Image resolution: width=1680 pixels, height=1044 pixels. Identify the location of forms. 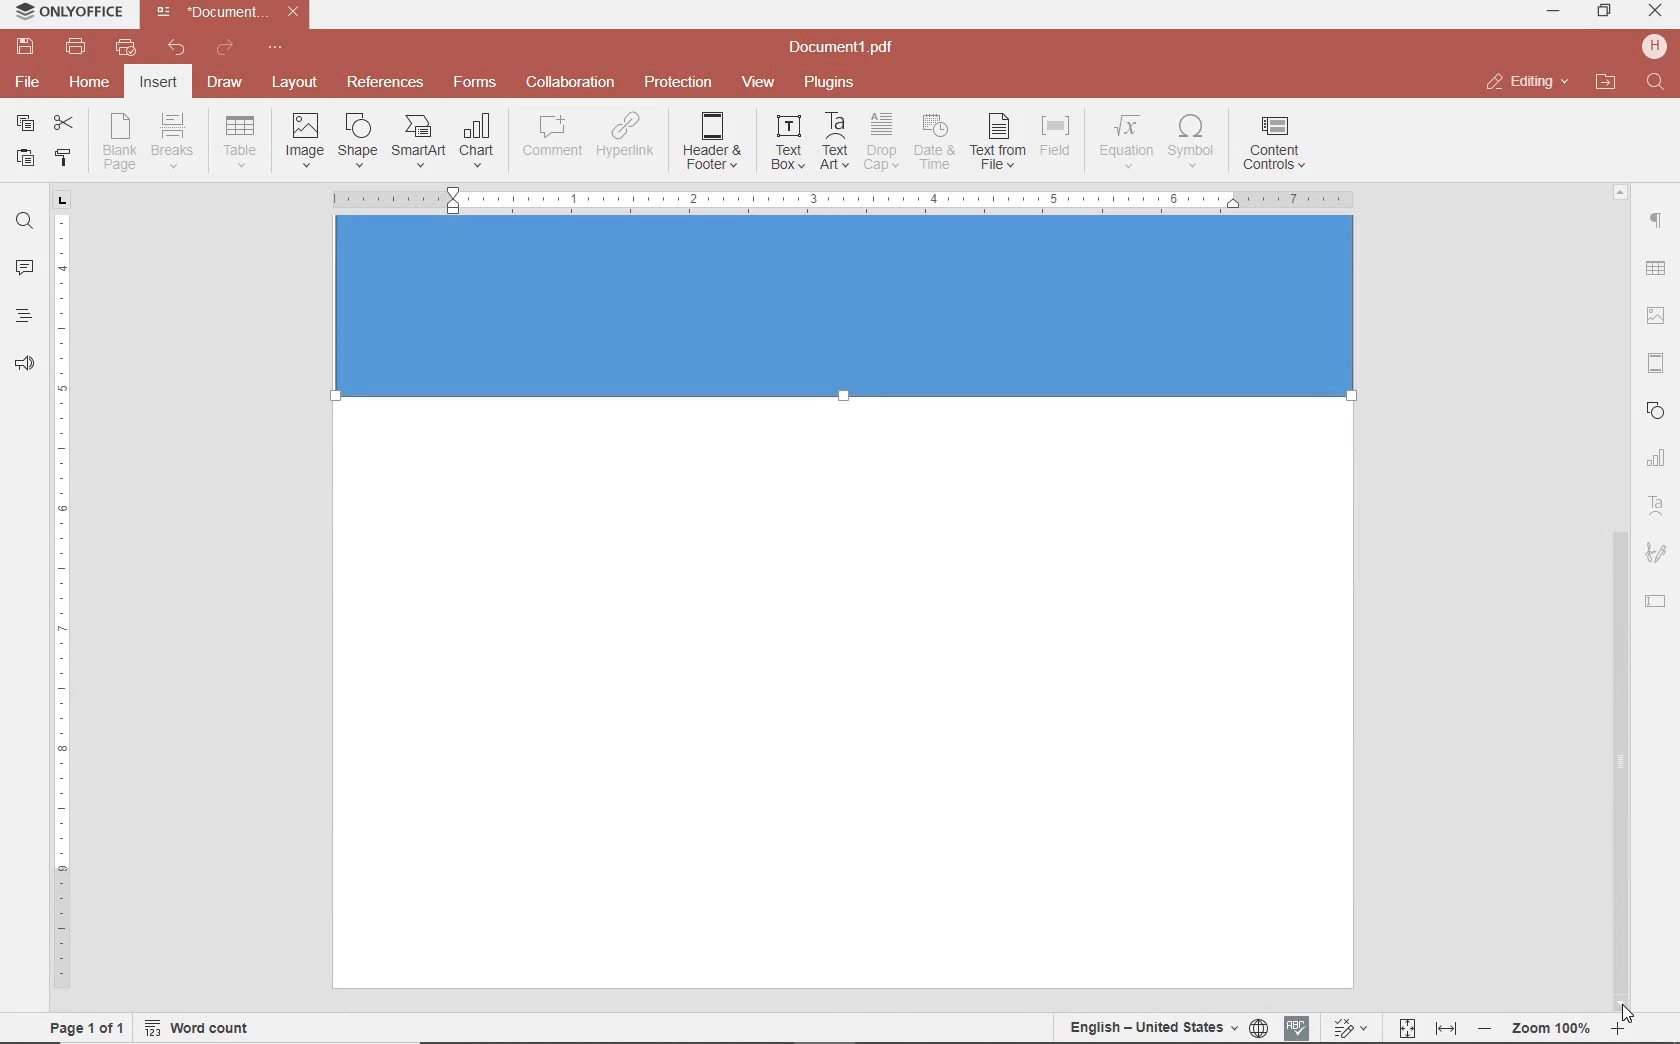
(475, 82).